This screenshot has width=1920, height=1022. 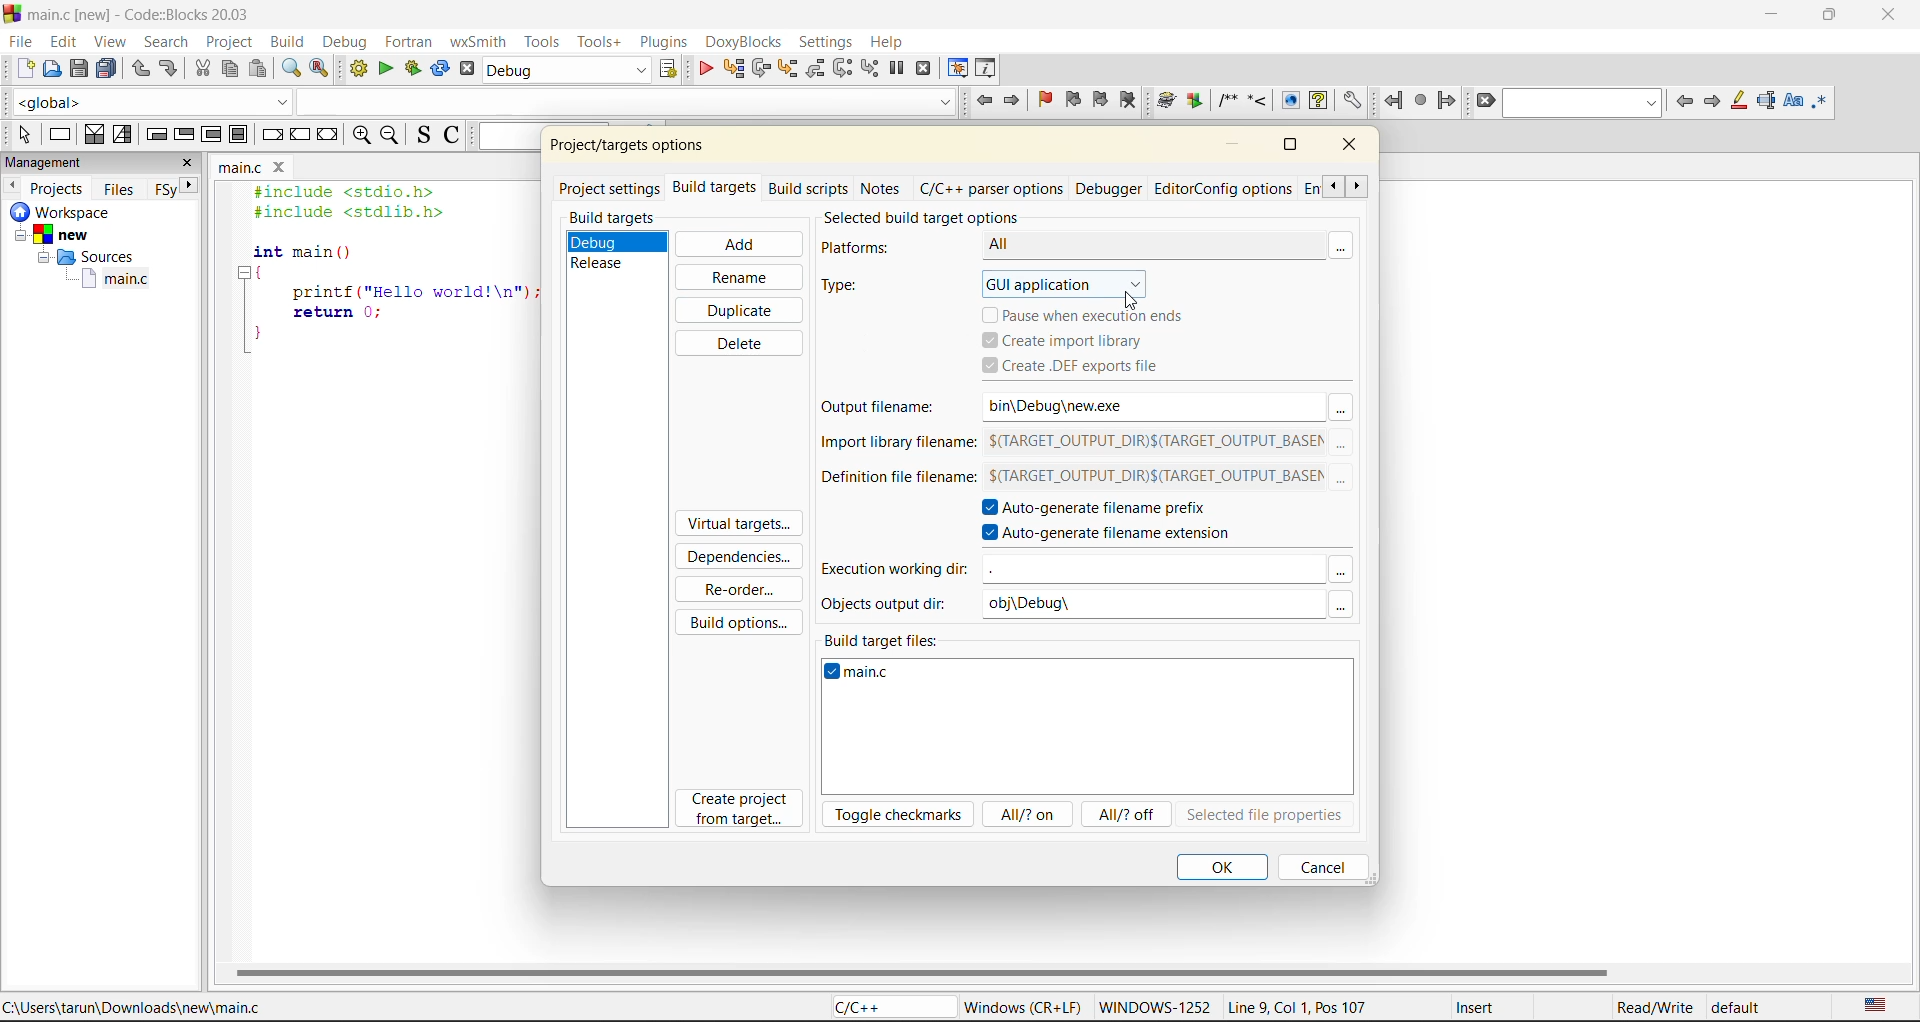 What do you see at coordinates (990, 189) in the screenshot?
I see `c/c++ parser options` at bounding box center [990, 189].